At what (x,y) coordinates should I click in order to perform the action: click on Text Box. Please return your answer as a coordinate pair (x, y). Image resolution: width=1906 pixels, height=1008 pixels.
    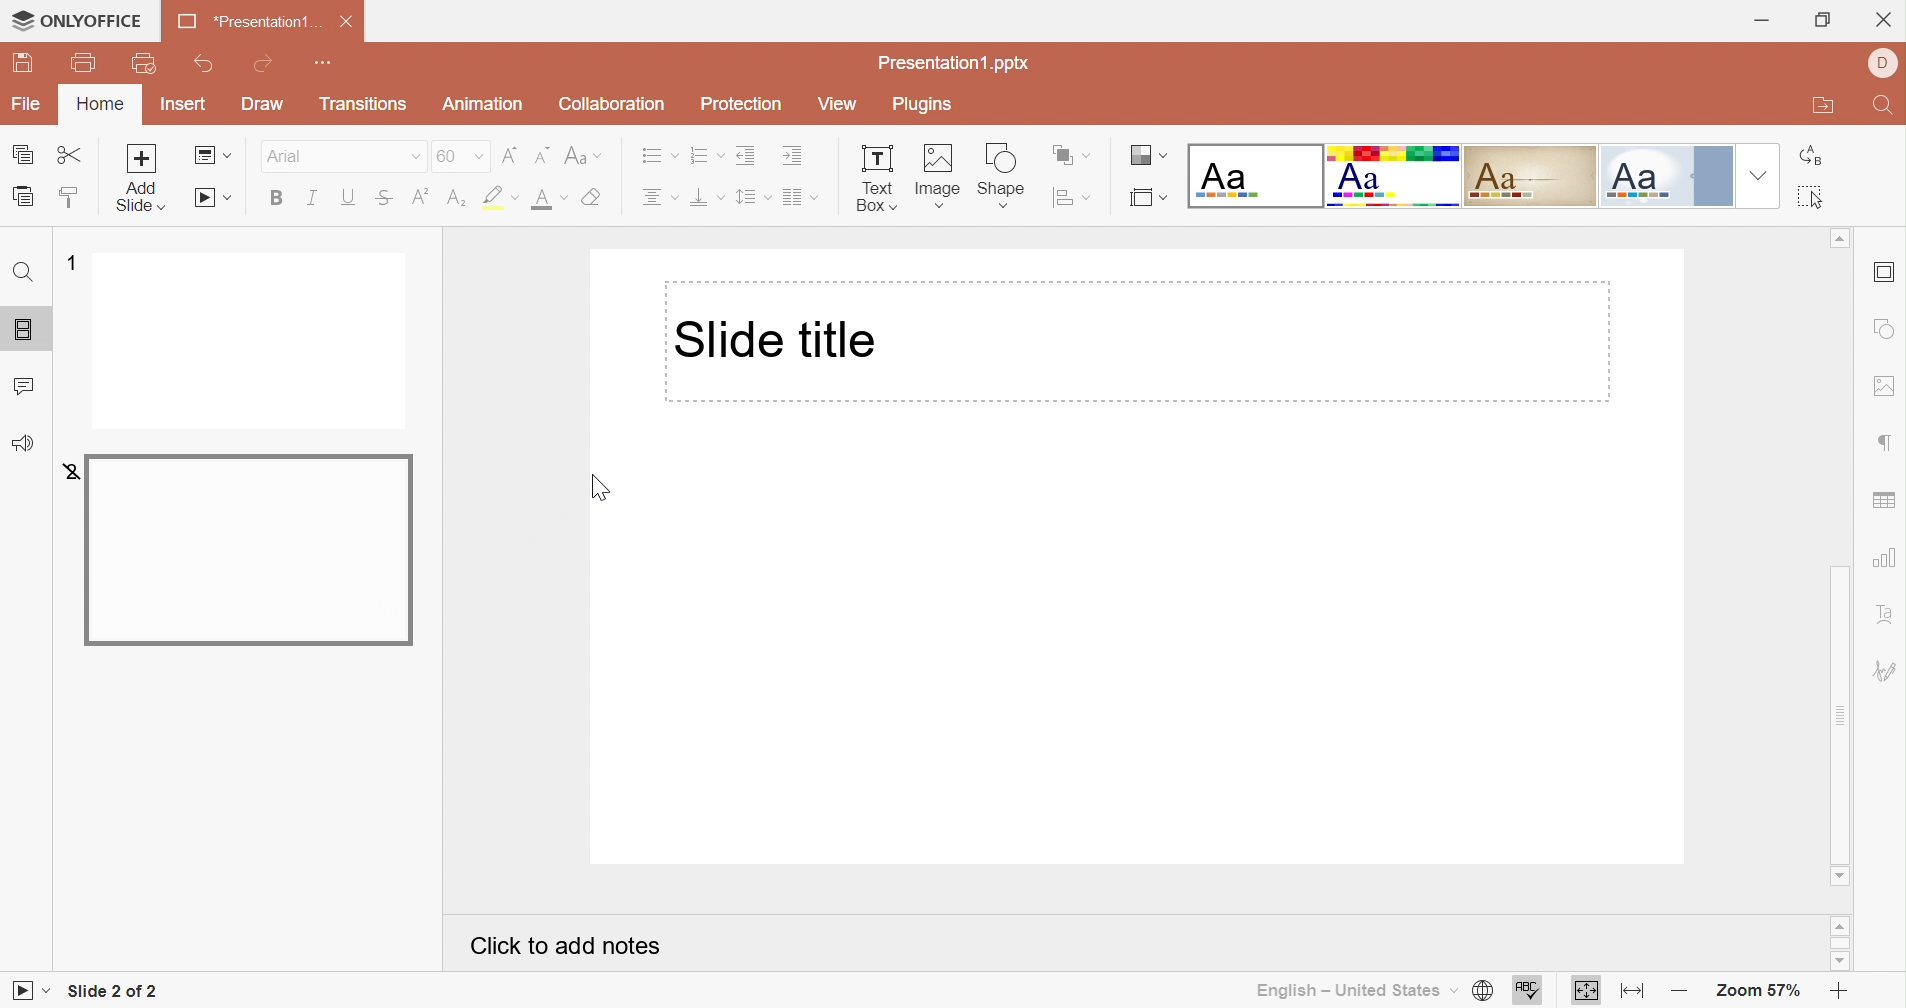
    Looking at the image, I should click on (874, 179).